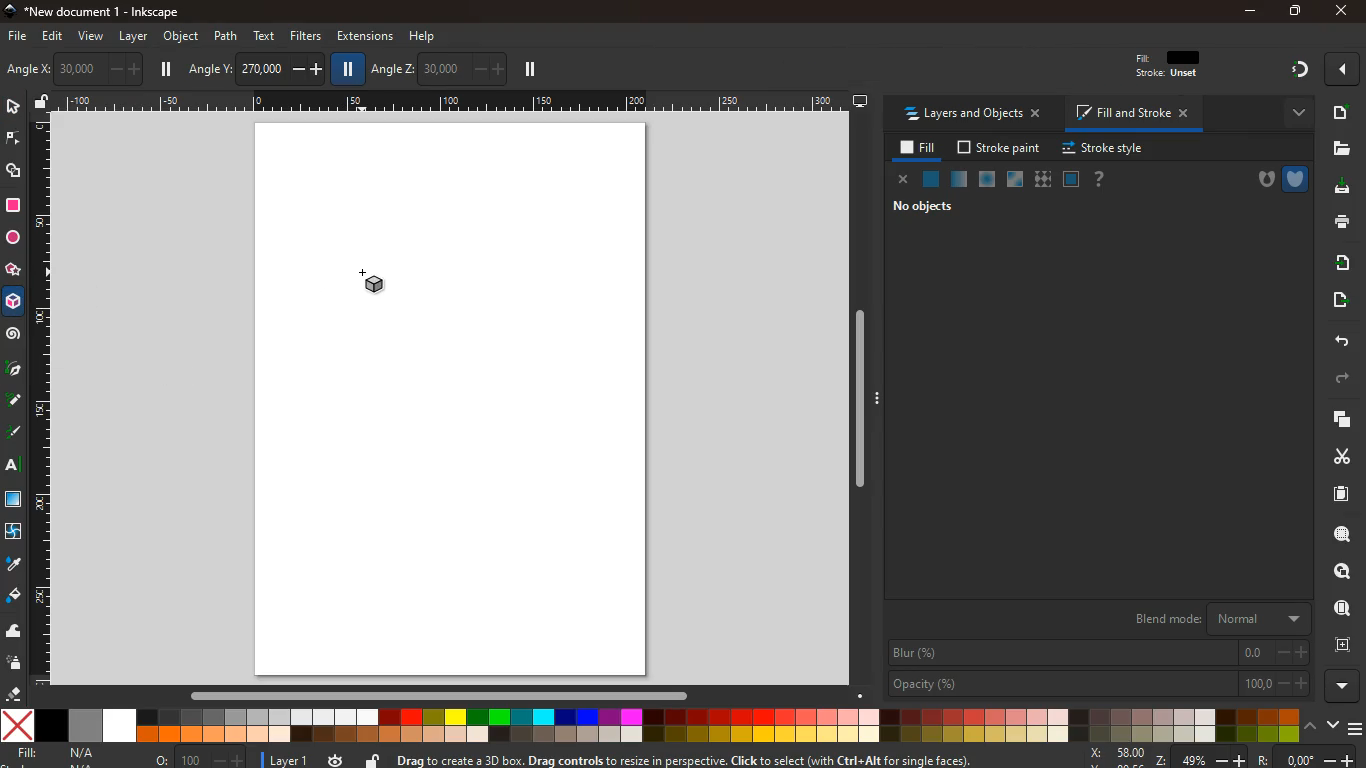 This screenshot has width=1366, height=768. I want to click on zoom, so click(1124, 756).